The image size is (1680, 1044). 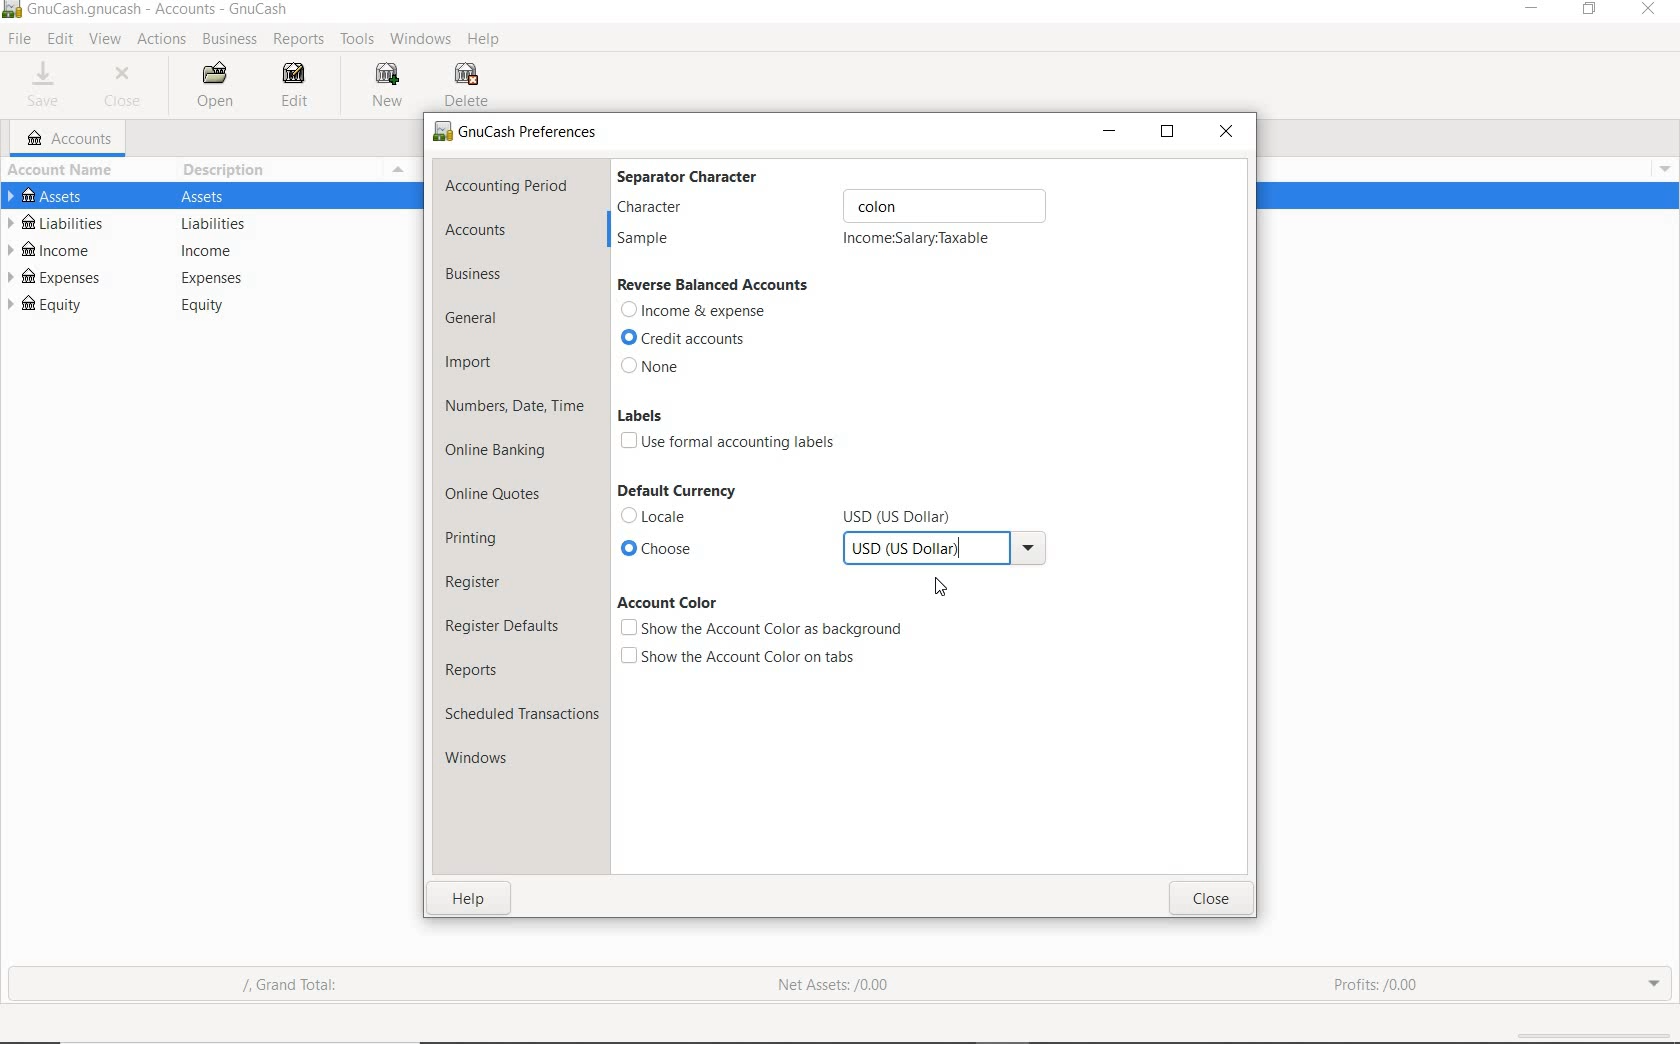 I want to click on EXPENSES, so click(x=73, y=280).